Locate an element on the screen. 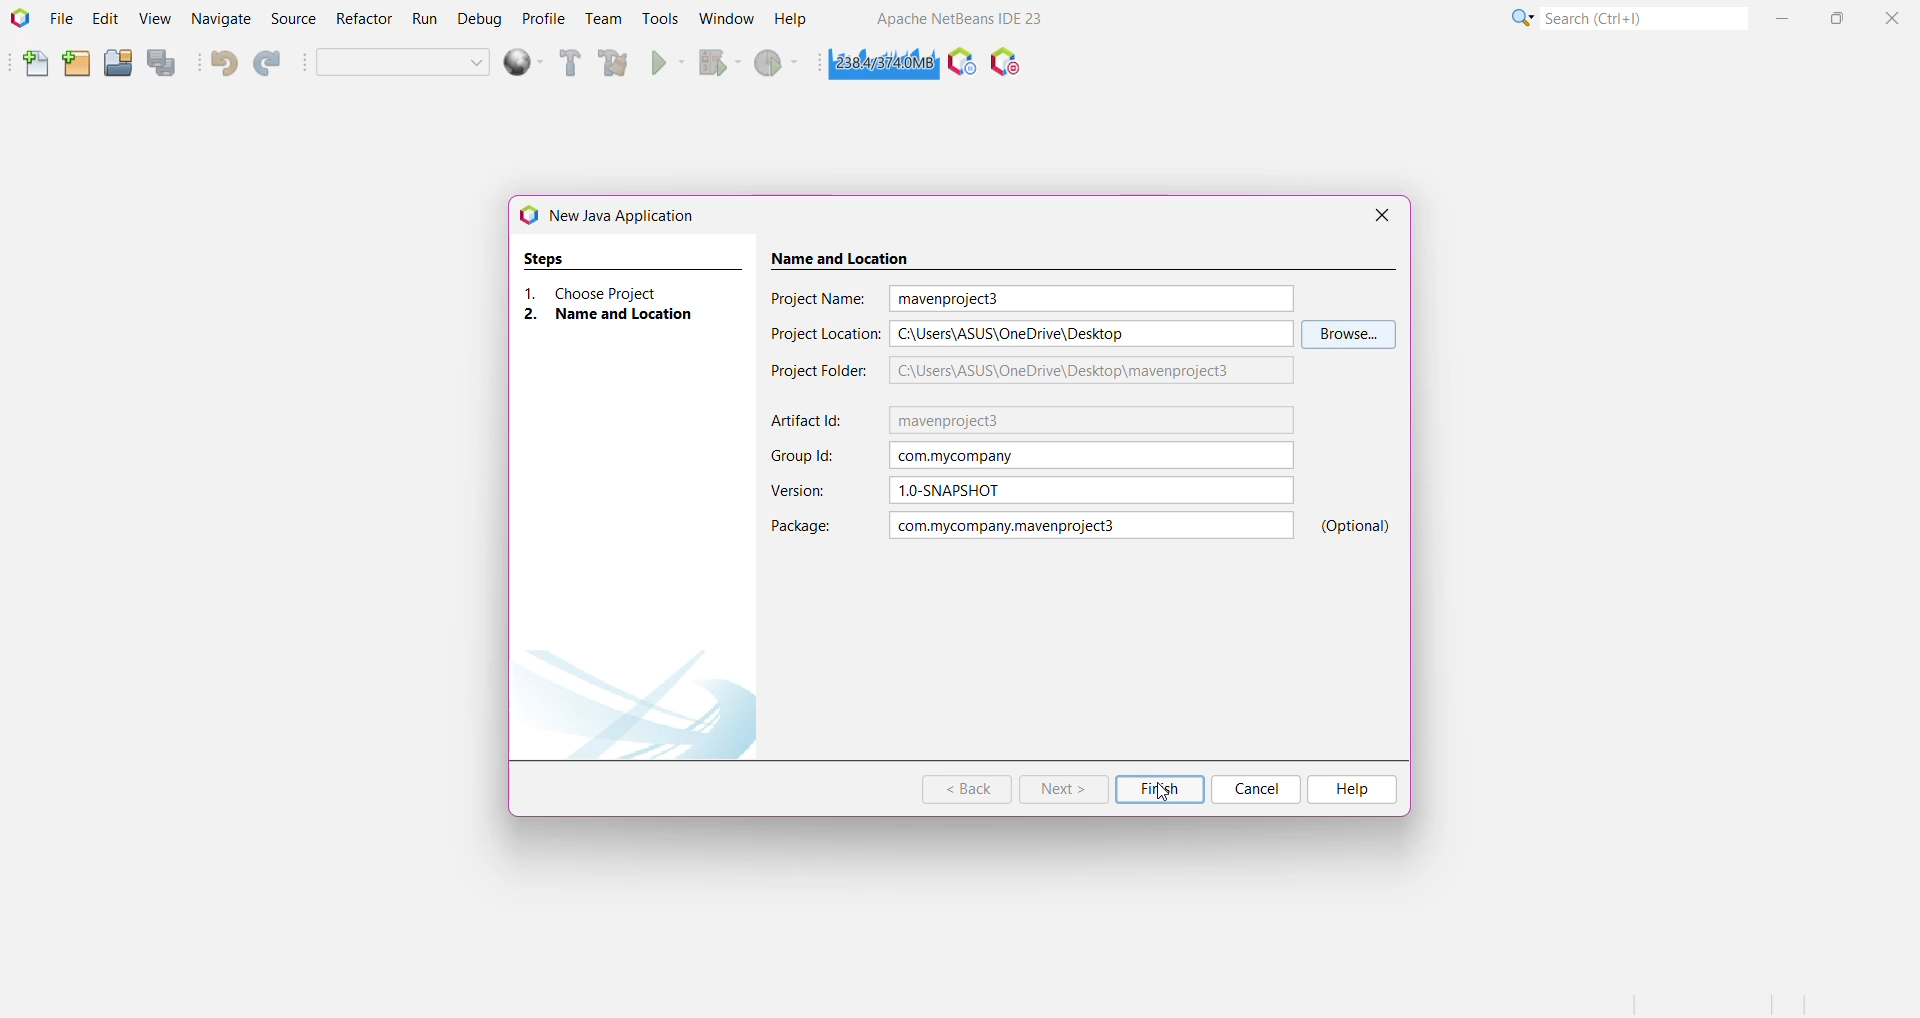 This screenshot has height=1018, width=1920. Project Folder is located at coordinates (821, 371).